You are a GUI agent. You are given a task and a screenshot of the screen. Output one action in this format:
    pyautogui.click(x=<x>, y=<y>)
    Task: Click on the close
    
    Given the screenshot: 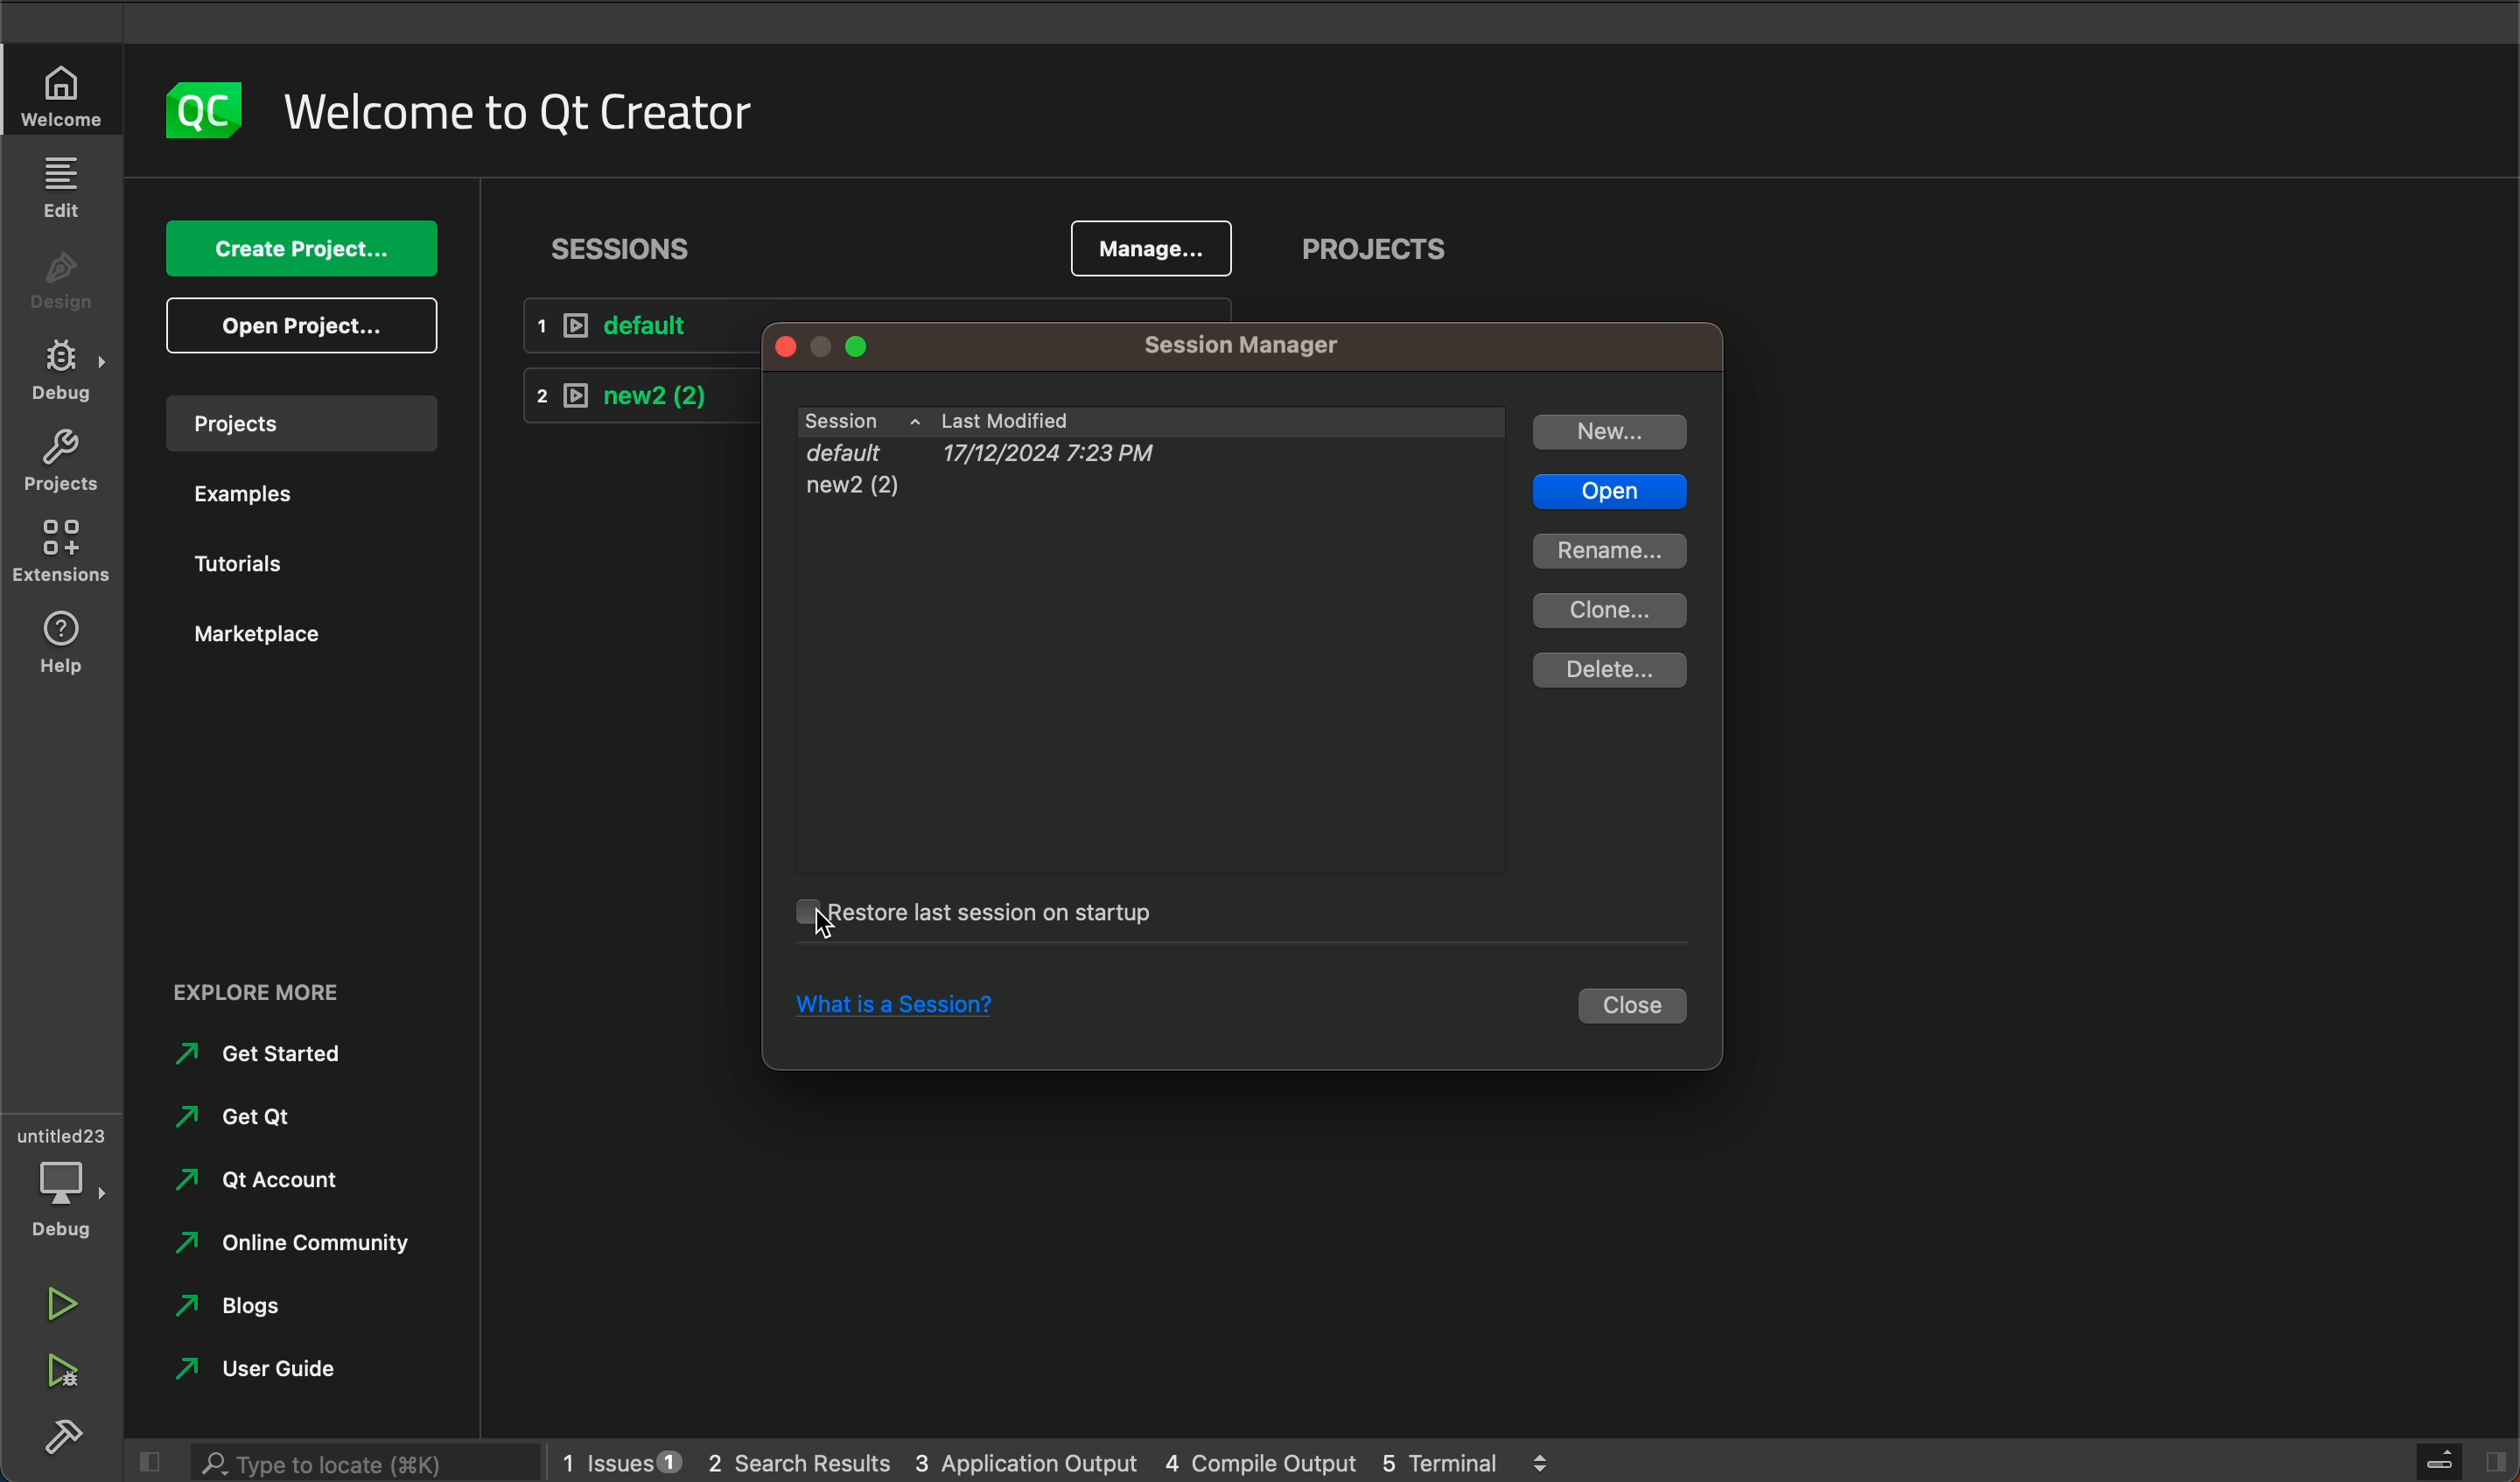 What is the action you would take?
    pyautogui.click(x=1632, y=1005)
    